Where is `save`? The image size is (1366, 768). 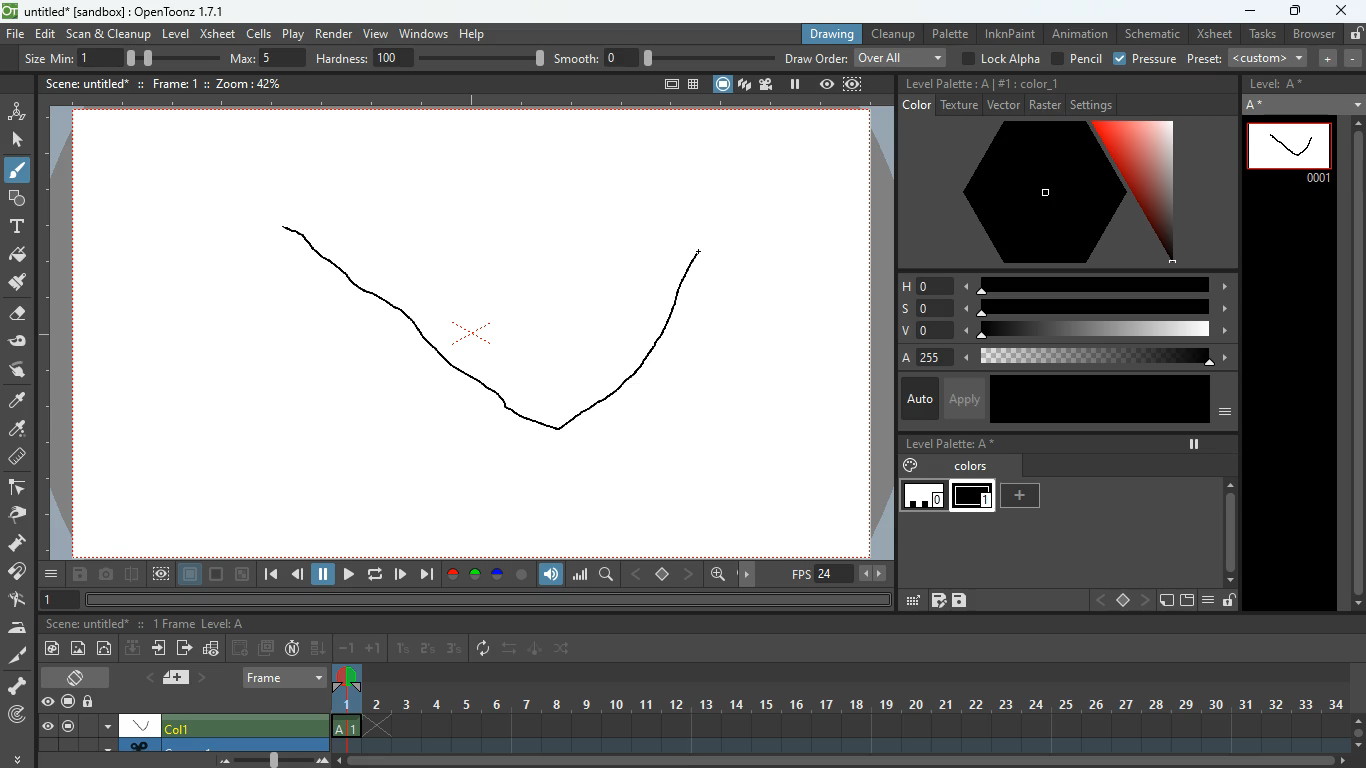 save is located at coordinates (82, 576).